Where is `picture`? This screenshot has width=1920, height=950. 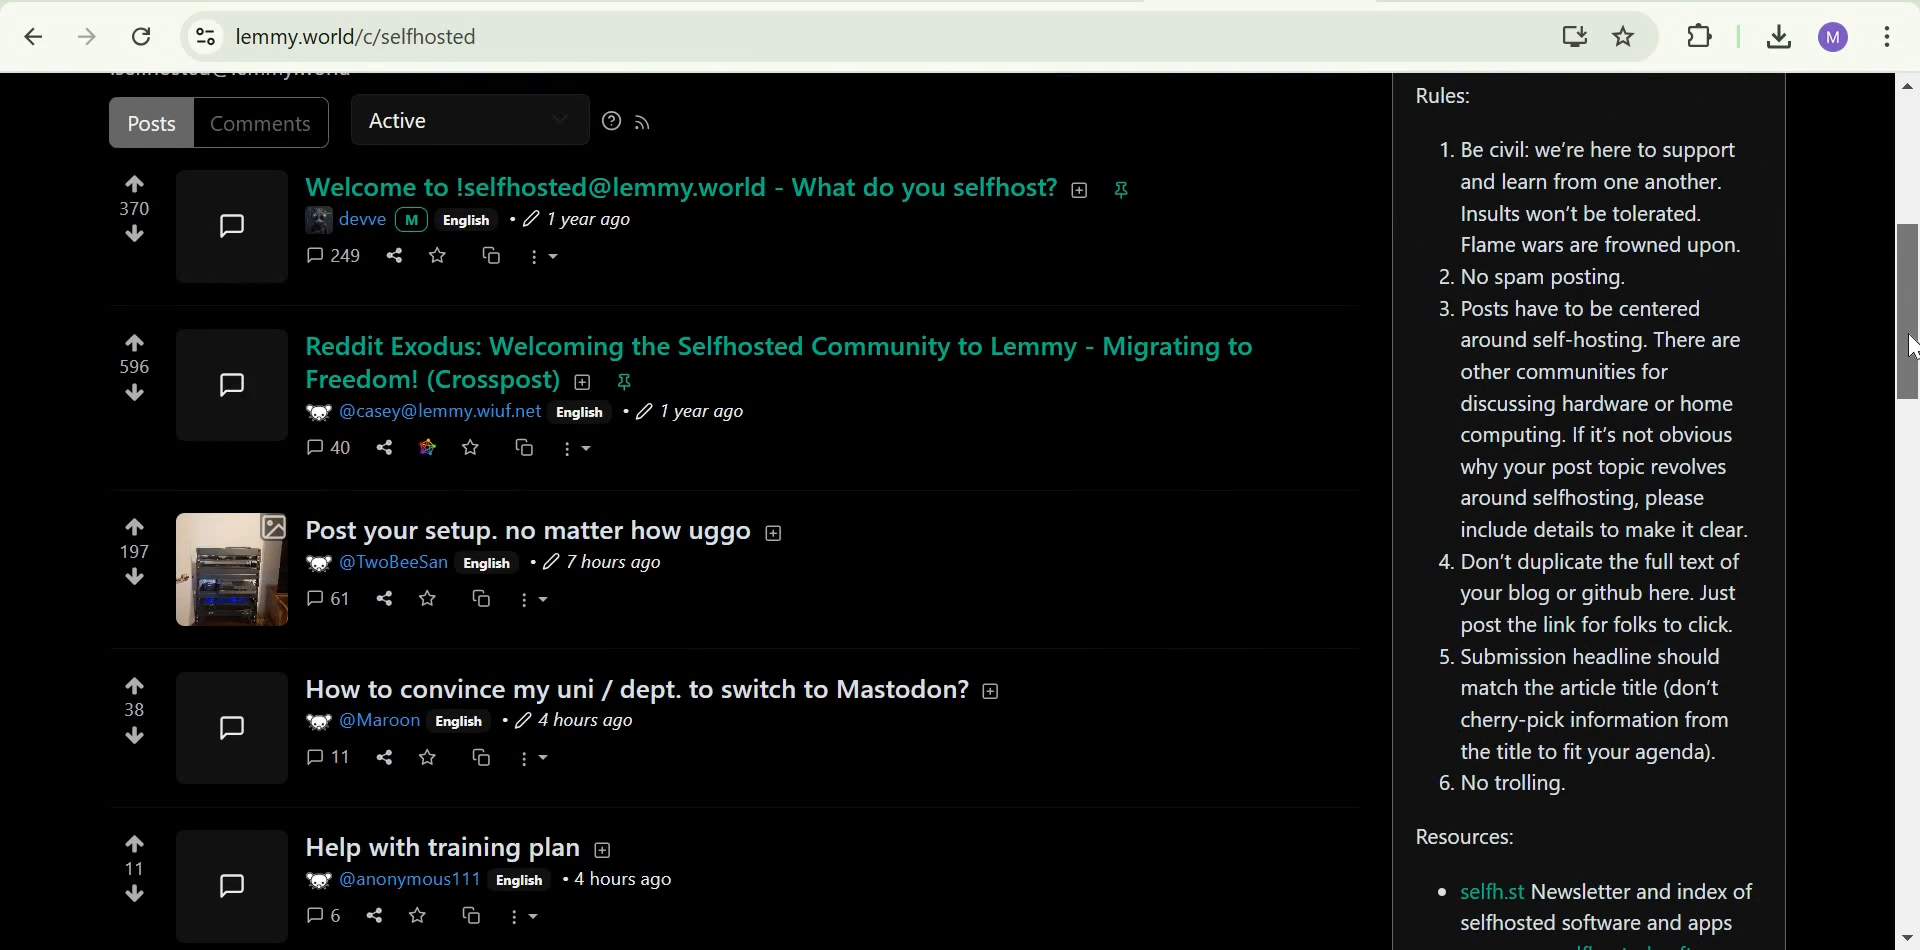
picture is located at coordinates (317, 410).